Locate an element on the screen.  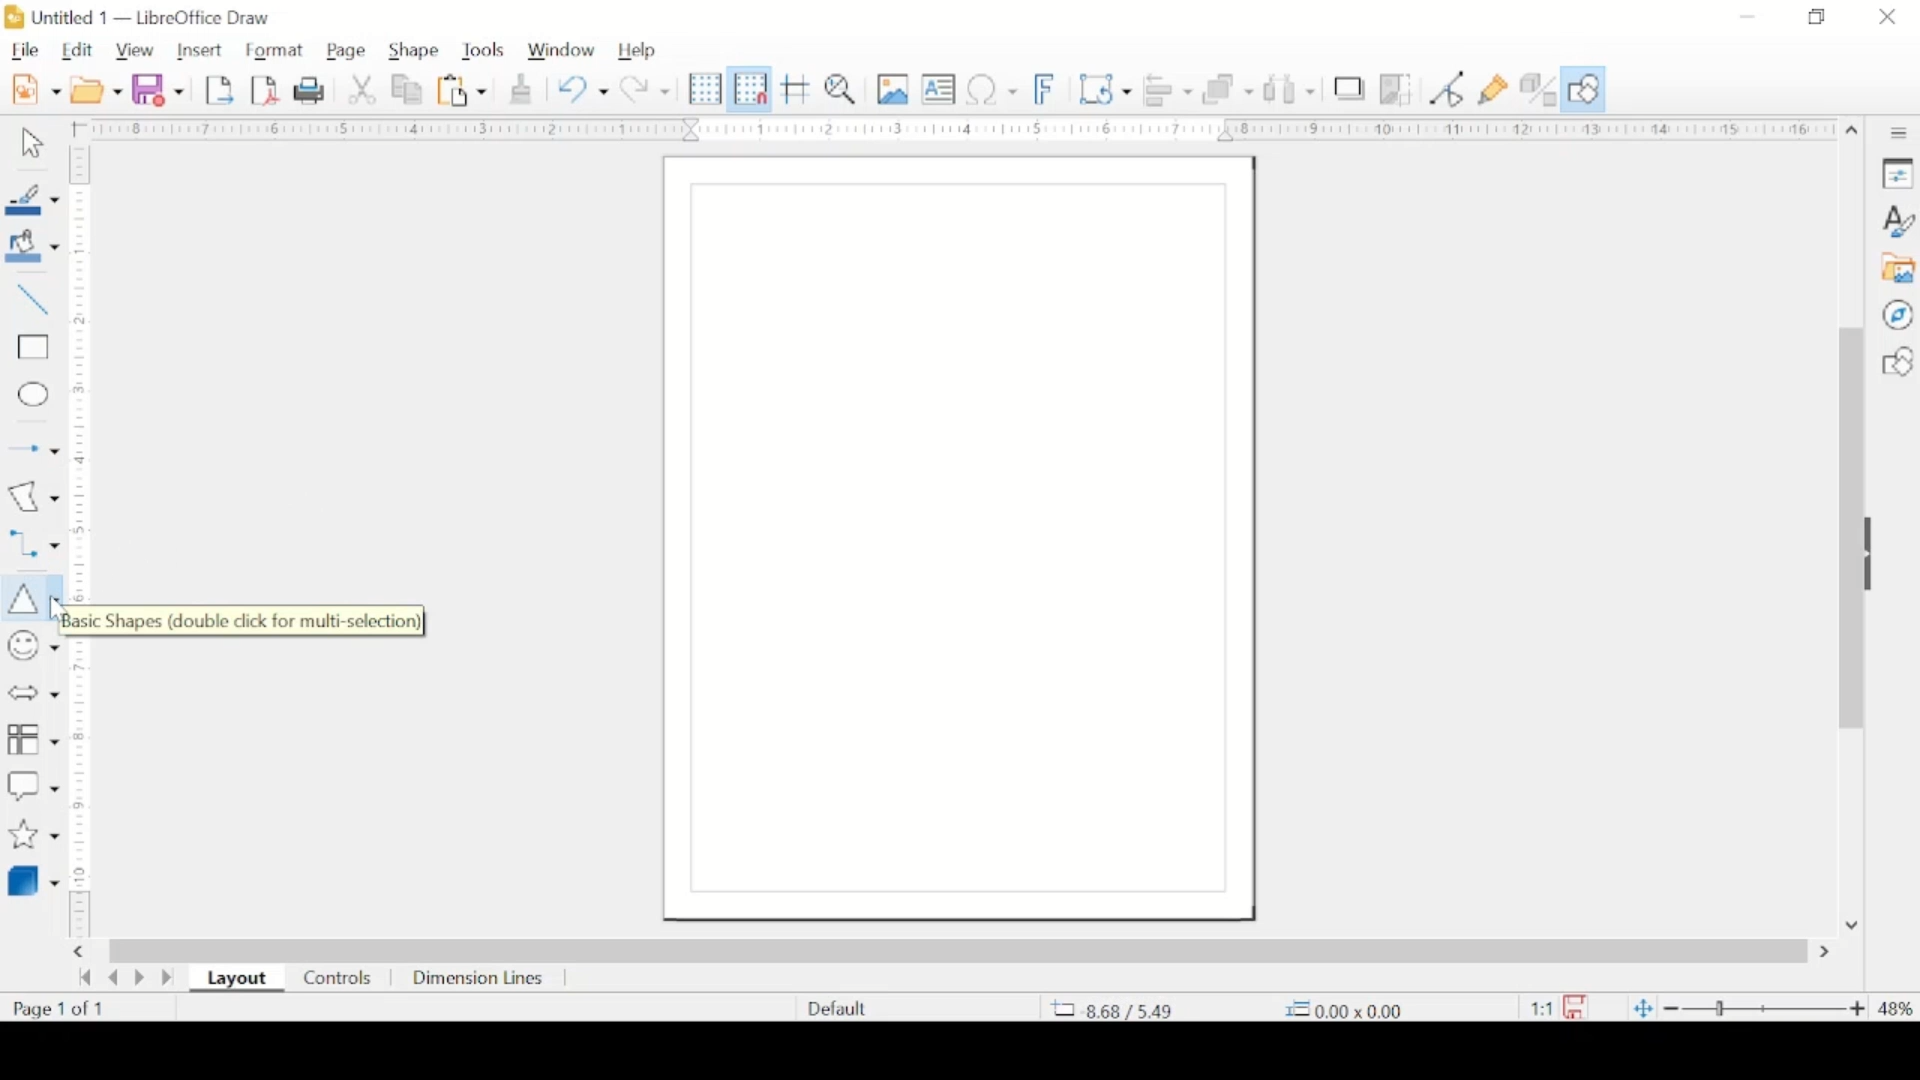
insert rectangle is located at coordinates (31, 350).